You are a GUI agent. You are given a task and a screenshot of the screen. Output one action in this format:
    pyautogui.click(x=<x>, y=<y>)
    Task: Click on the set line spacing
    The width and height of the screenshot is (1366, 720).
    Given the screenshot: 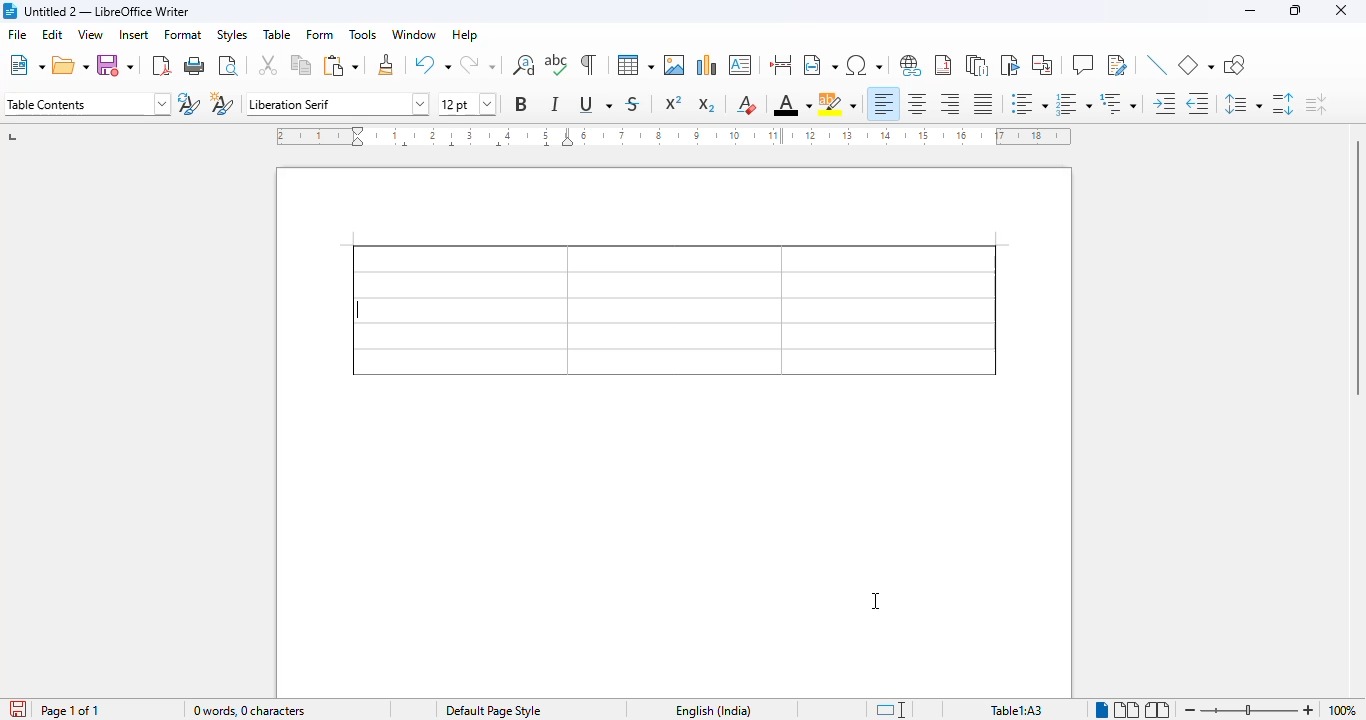 What is the action you would take?
    pyautogui.click(x=1243, y=104)
    